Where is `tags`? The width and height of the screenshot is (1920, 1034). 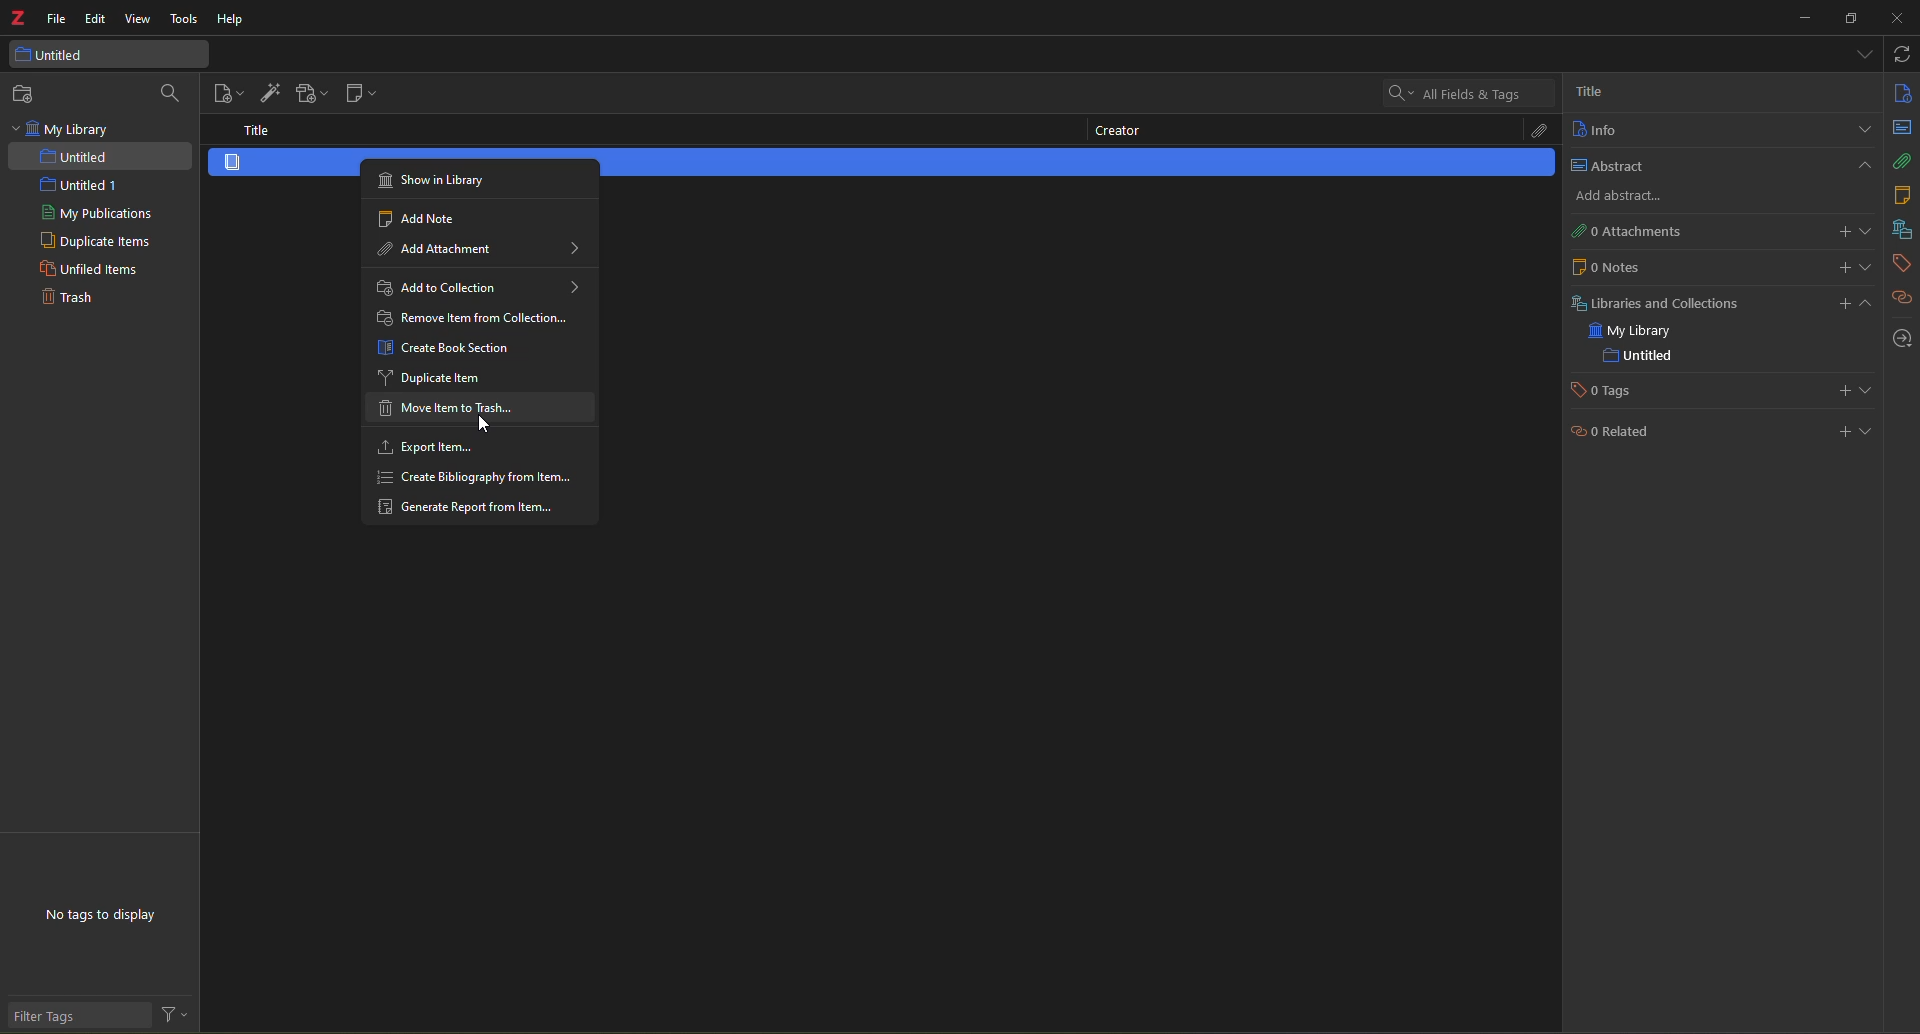 tags is located at coordinates (1900, 263).